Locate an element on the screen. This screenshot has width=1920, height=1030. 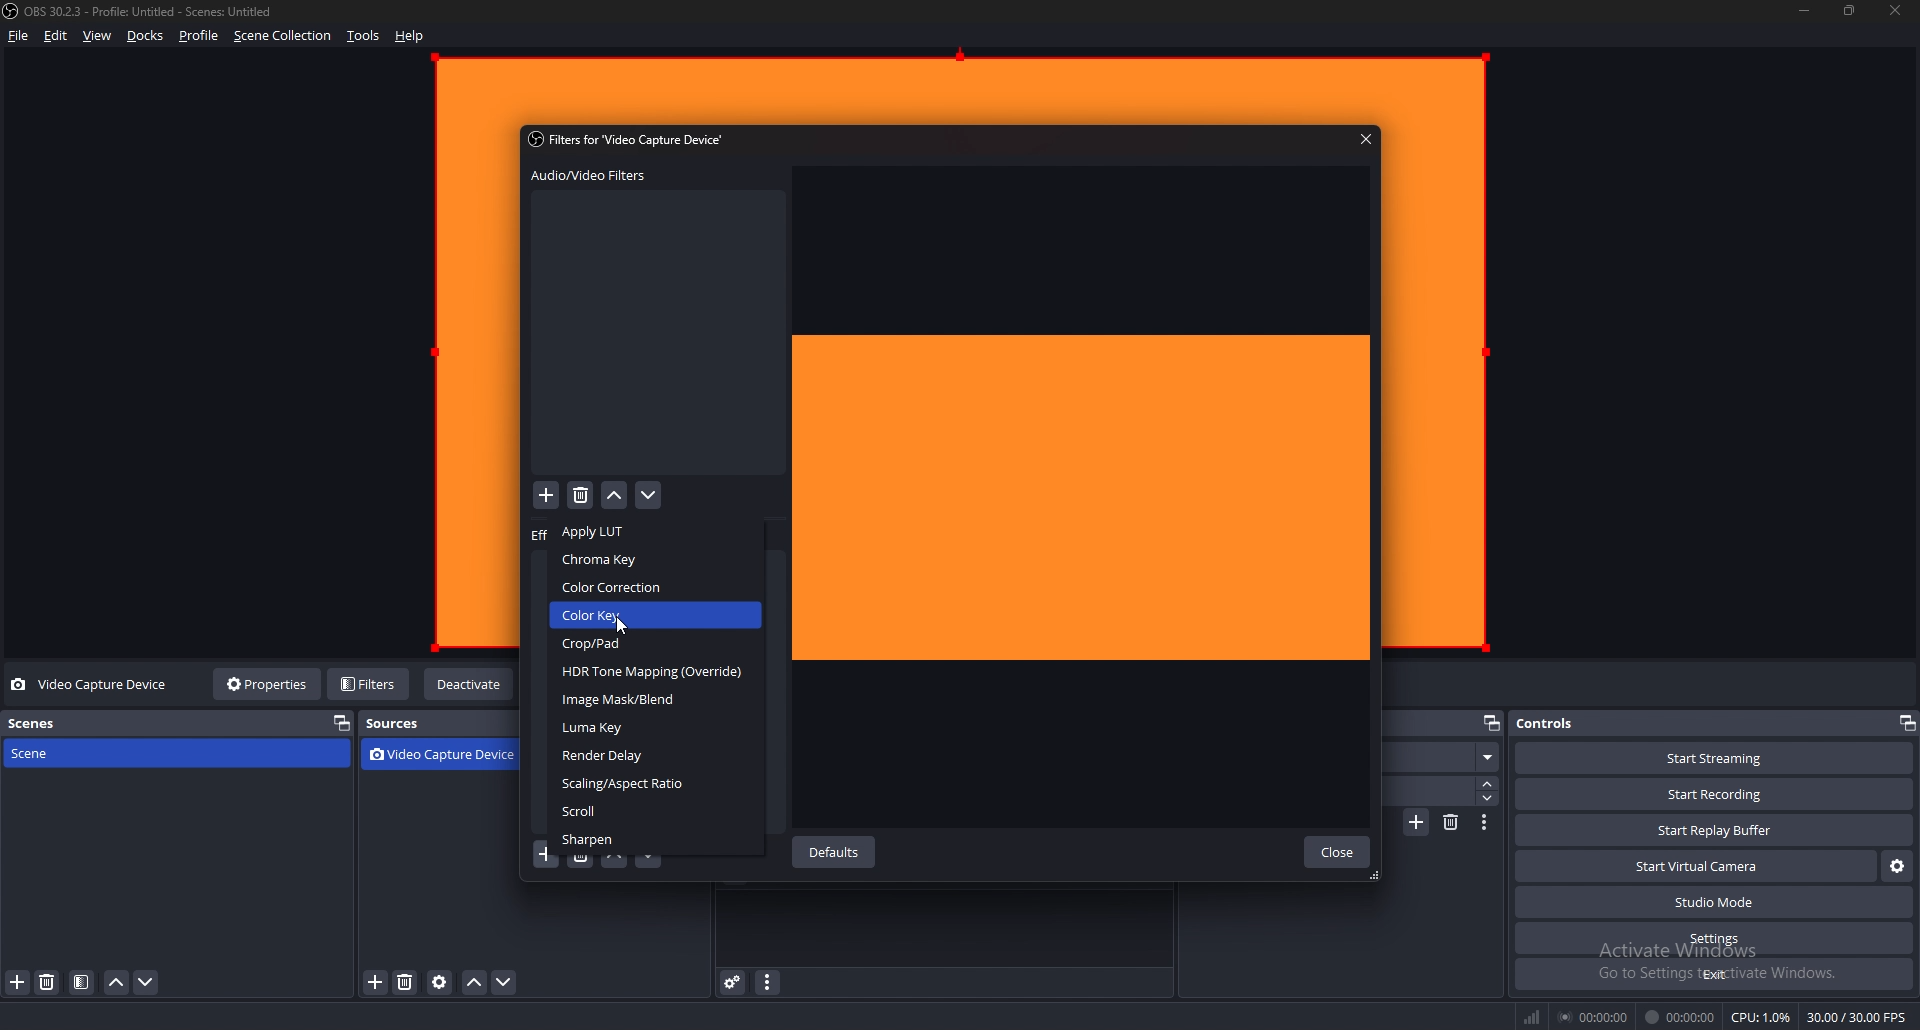
close is located at coordinates (1336, 852).